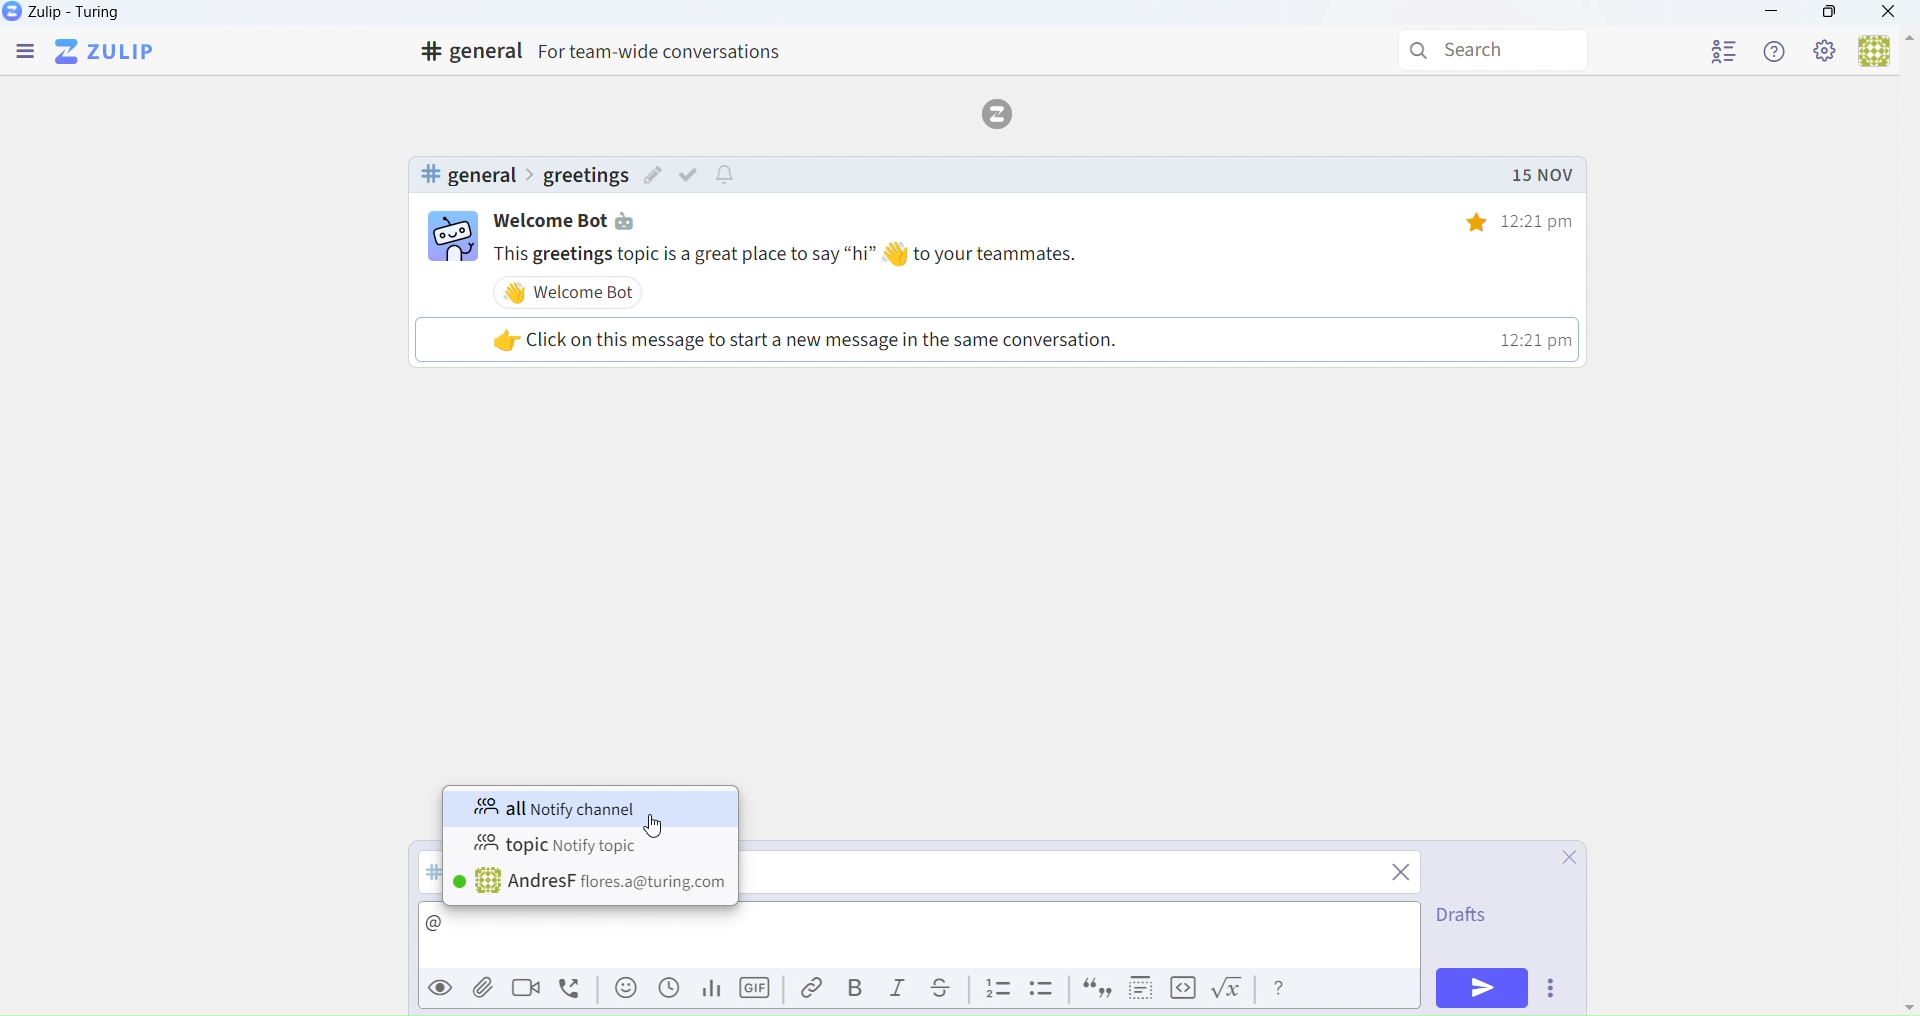 The width and height of the screenshot is (1920, 1016). Describe the element at coordinates (998, 989) in the screenshot. I see `List` at that location.